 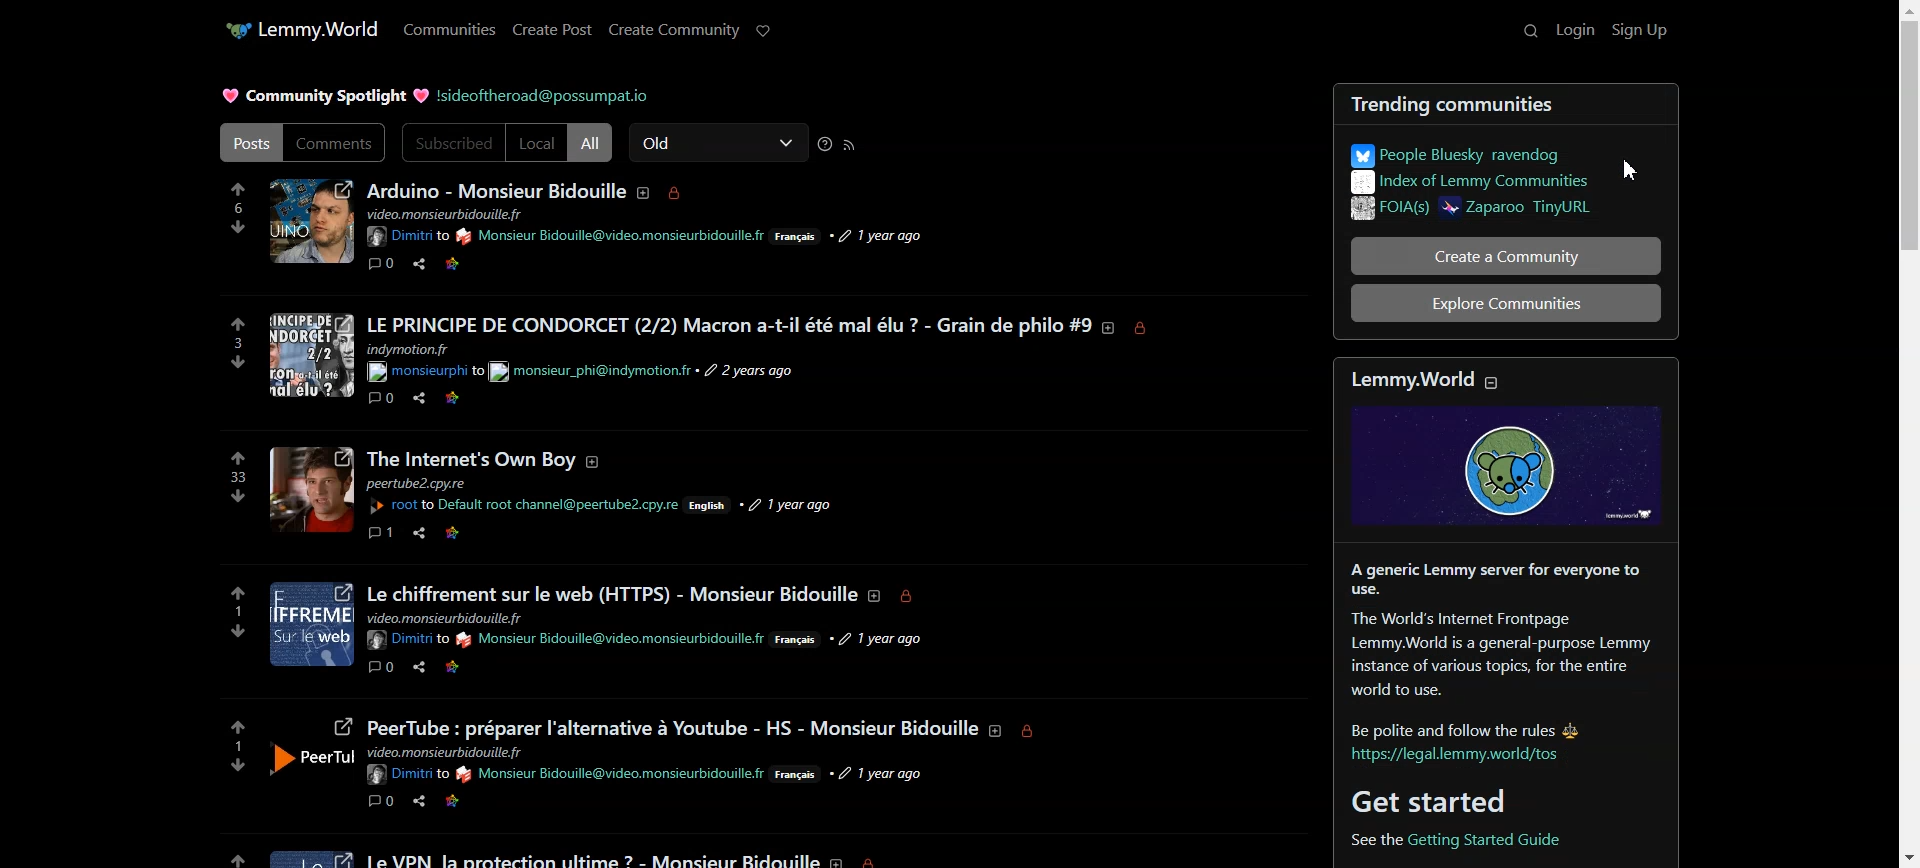 What do you see at coordinates (428, 484) in the screenshot?
I see `text` at bounding box center [428, 484].